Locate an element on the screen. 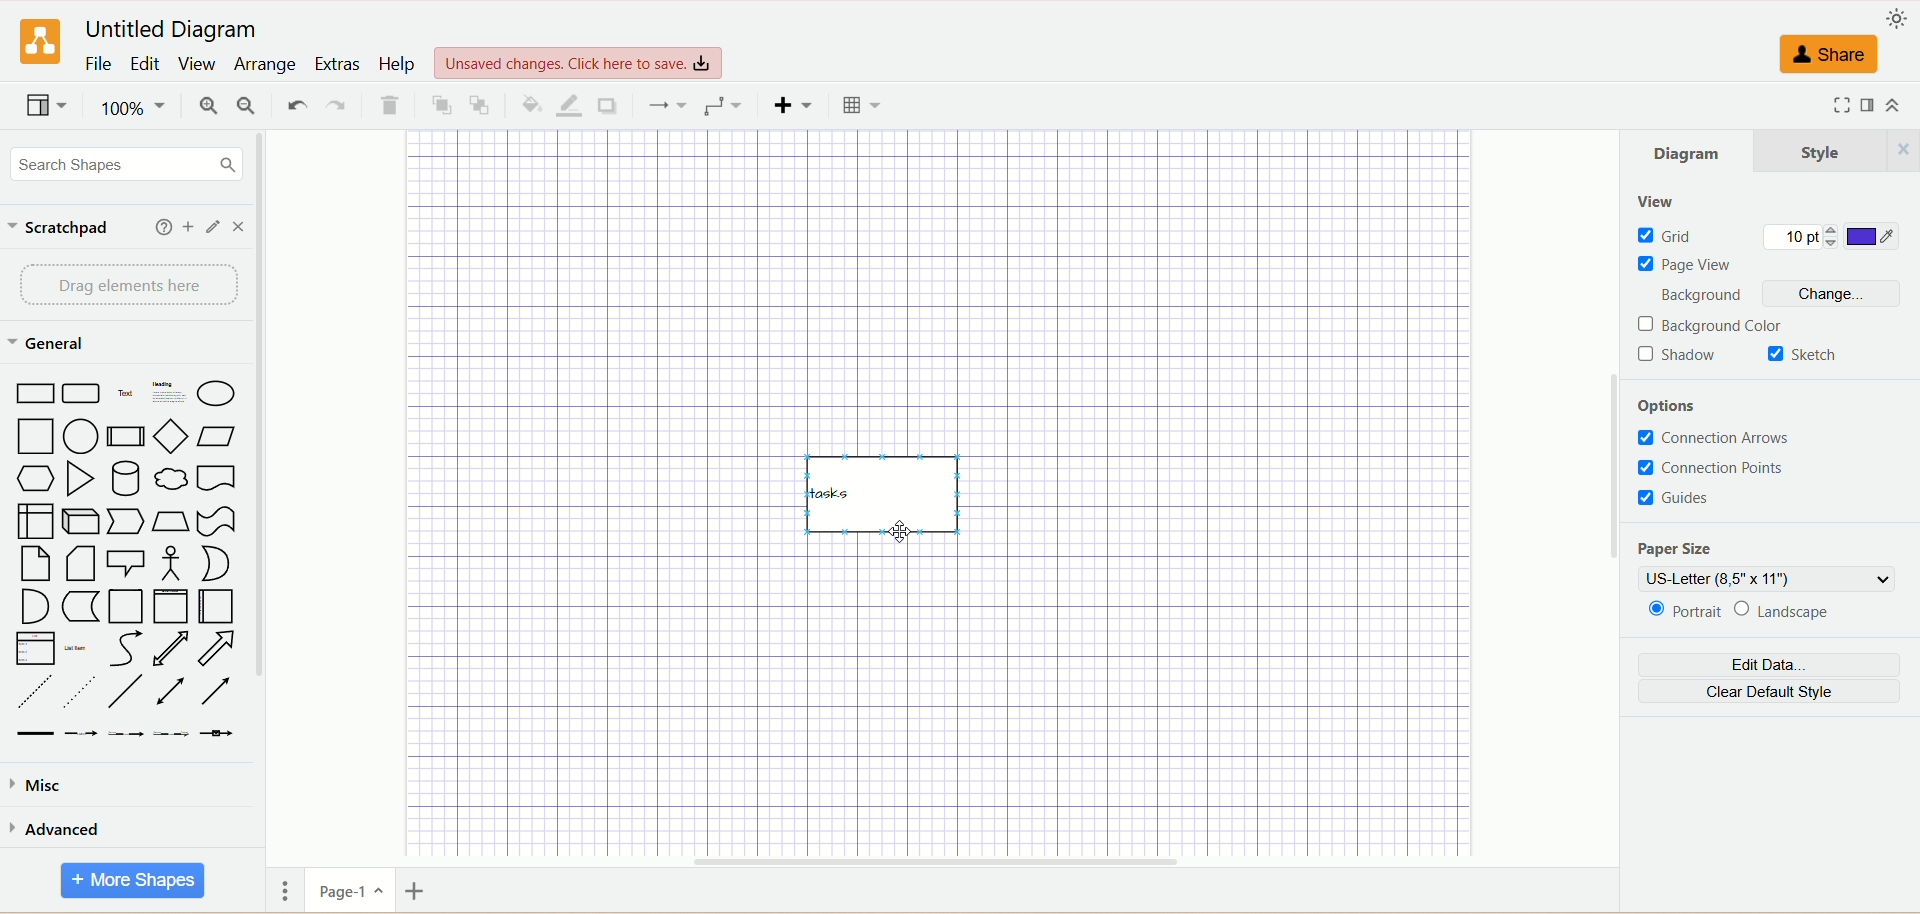 The image size is (1920, 914). Line with Arrow is located at coordinates (218, 692).